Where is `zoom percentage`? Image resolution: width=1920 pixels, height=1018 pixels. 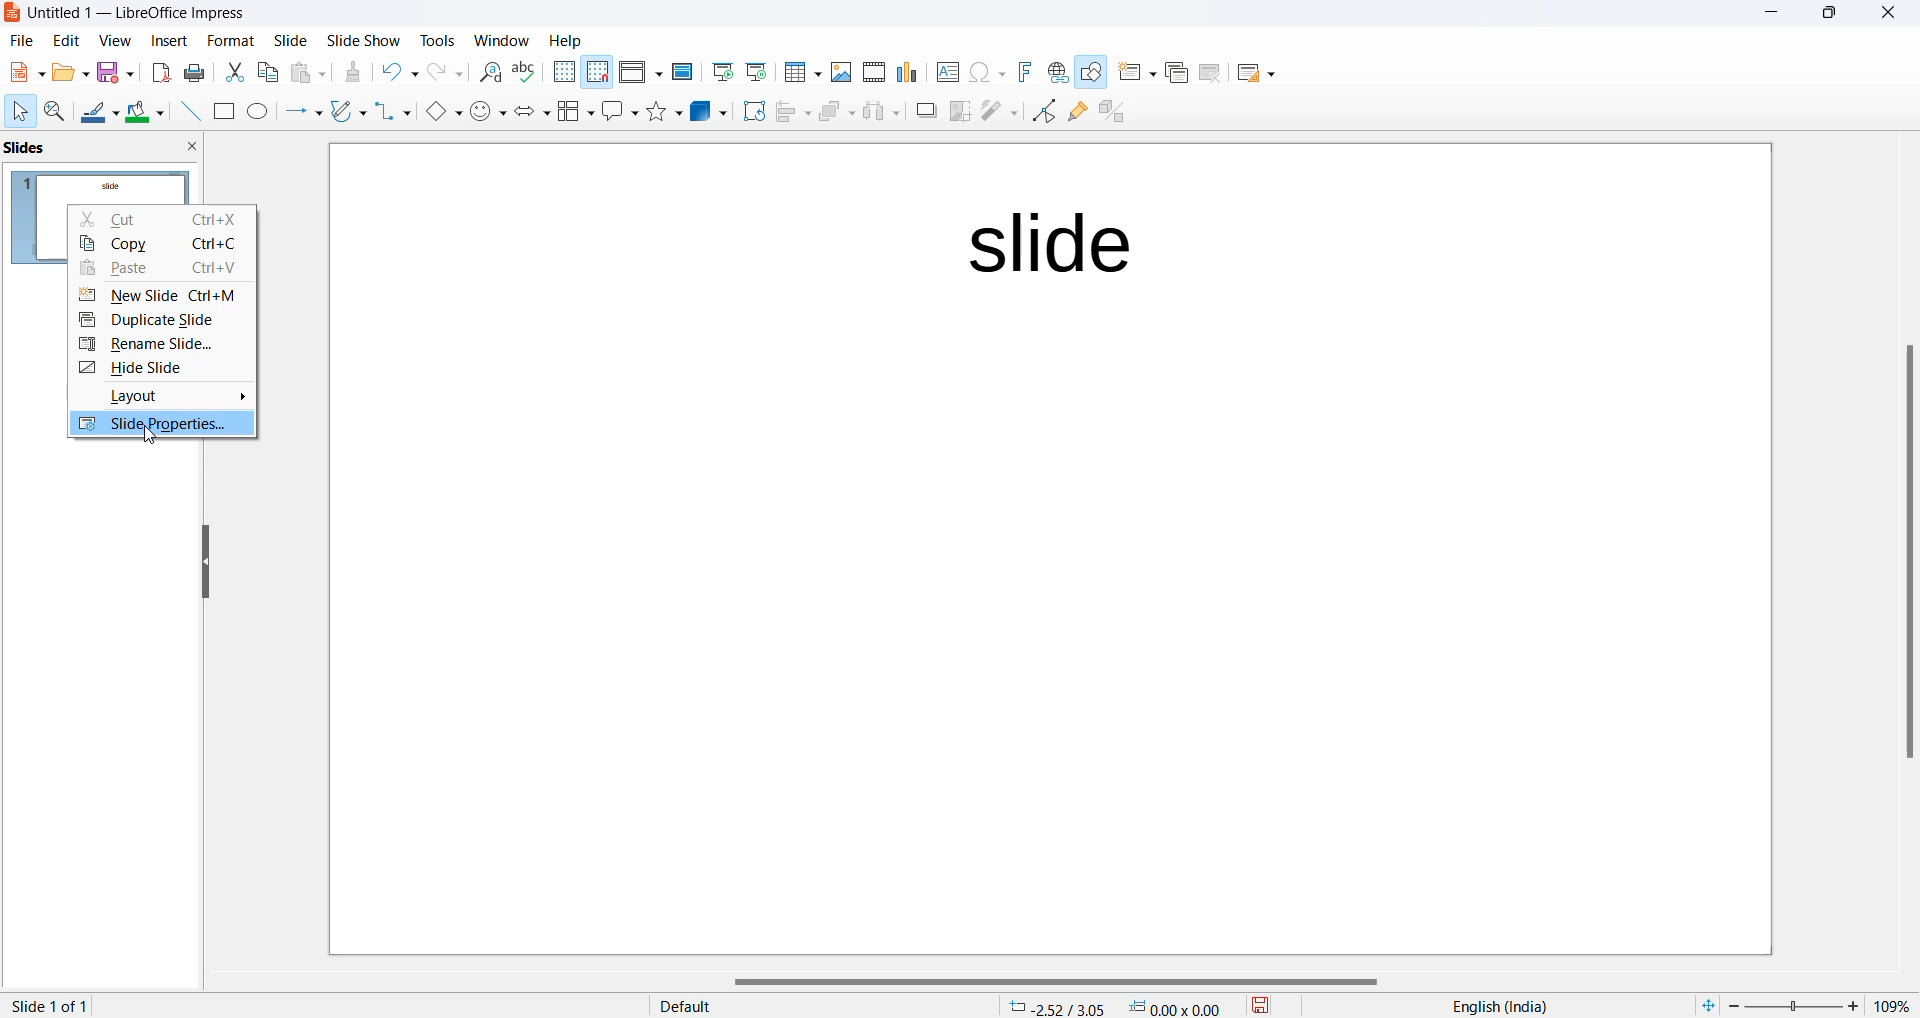
zoom percentage is located at coordinates (1894, 1005).